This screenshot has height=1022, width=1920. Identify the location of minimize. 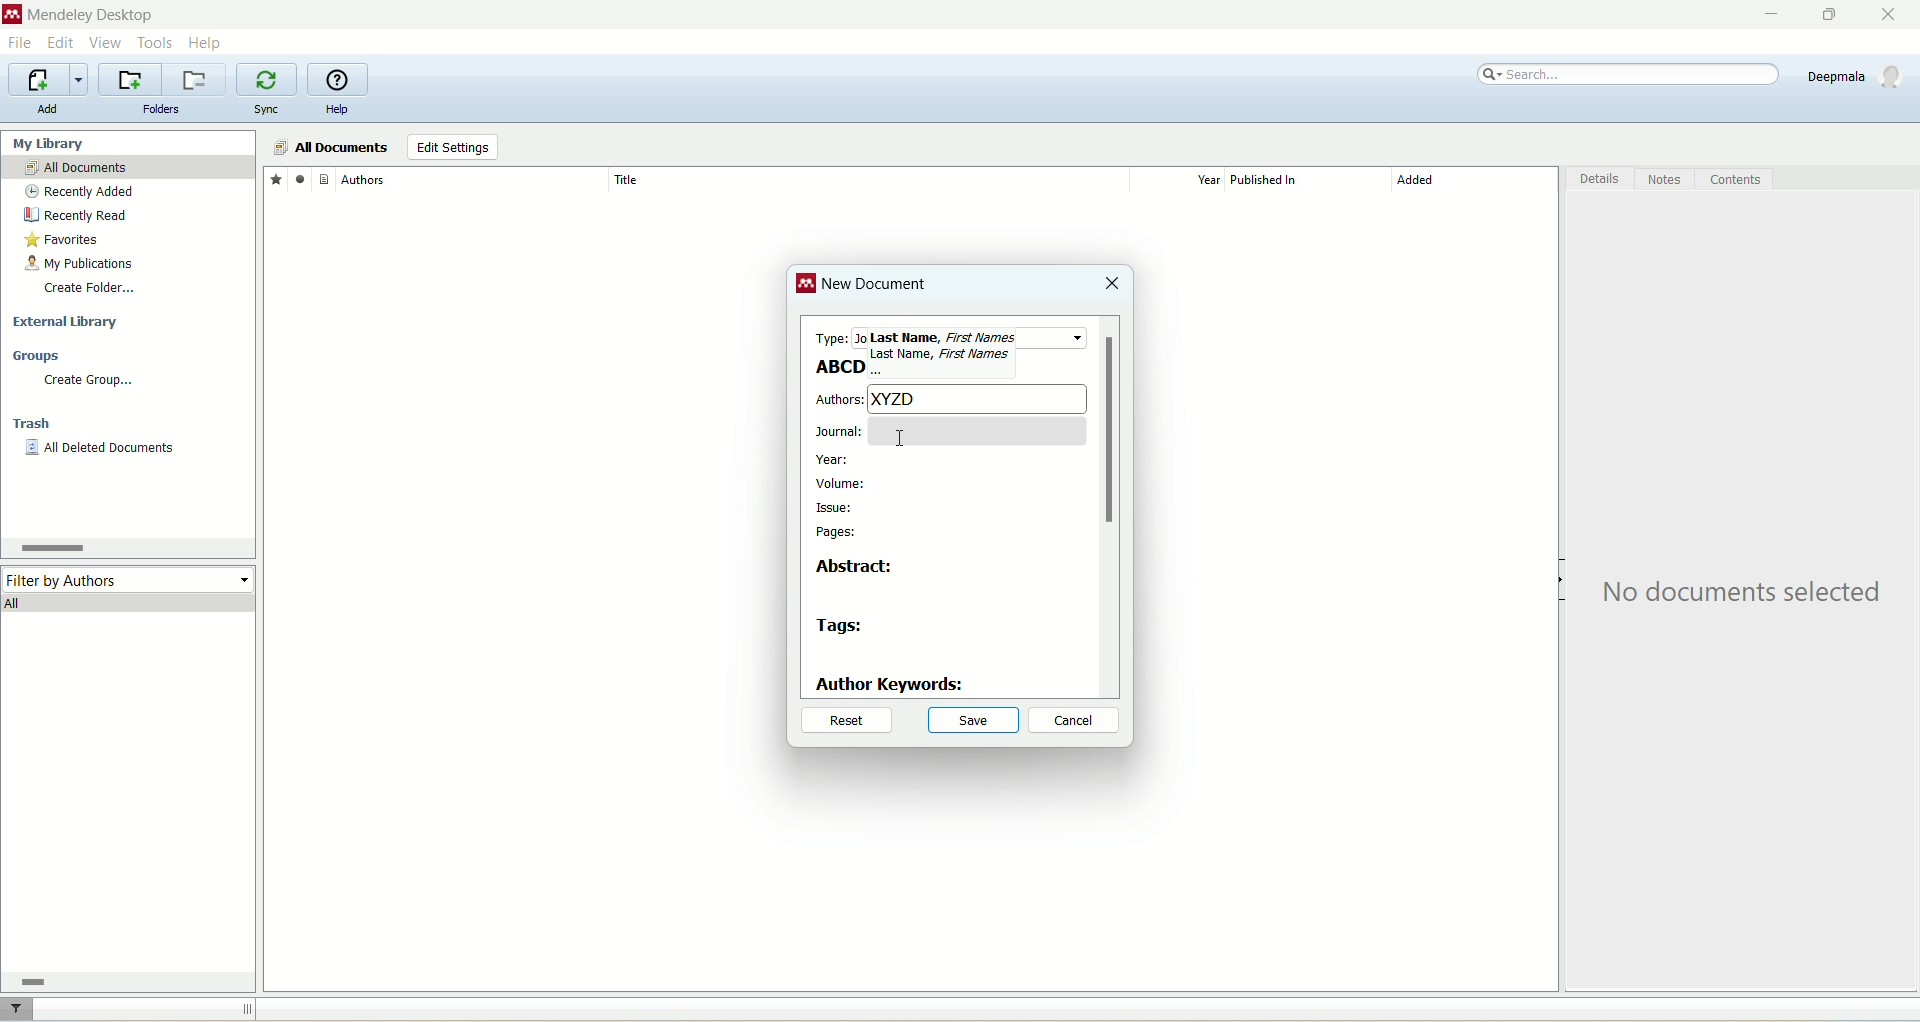
(1767, 15).